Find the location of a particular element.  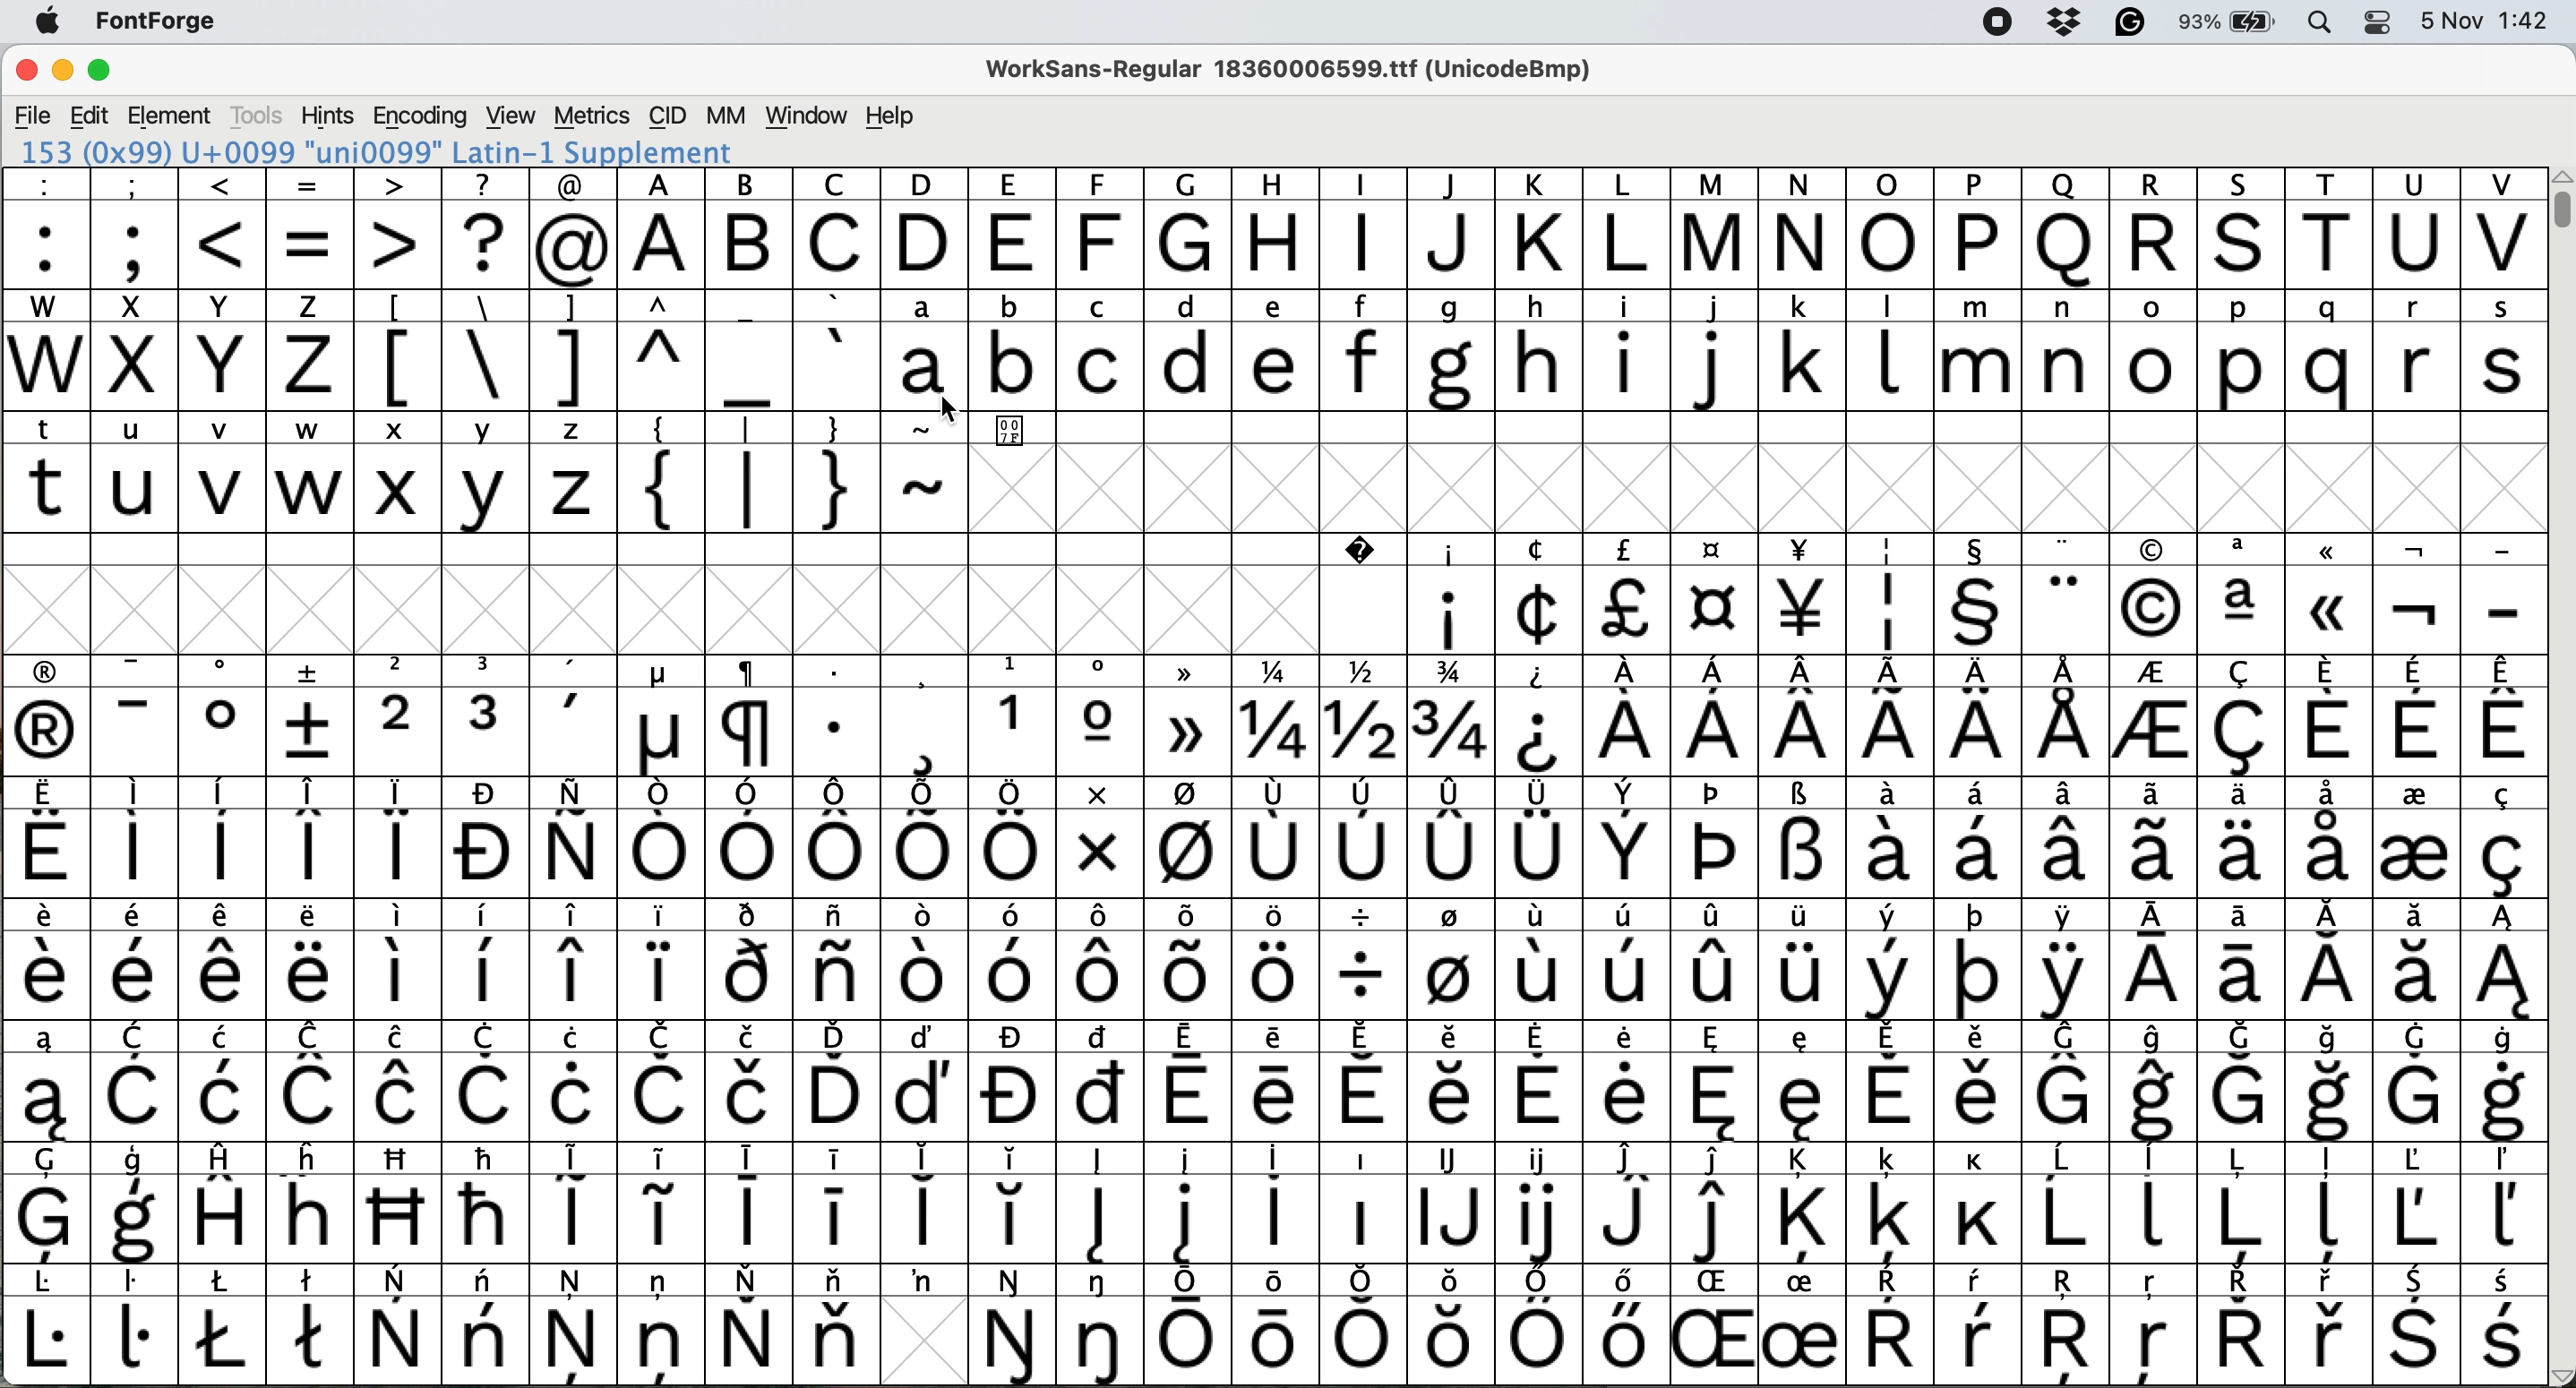

symbol is located at coordinates (923, 1281).